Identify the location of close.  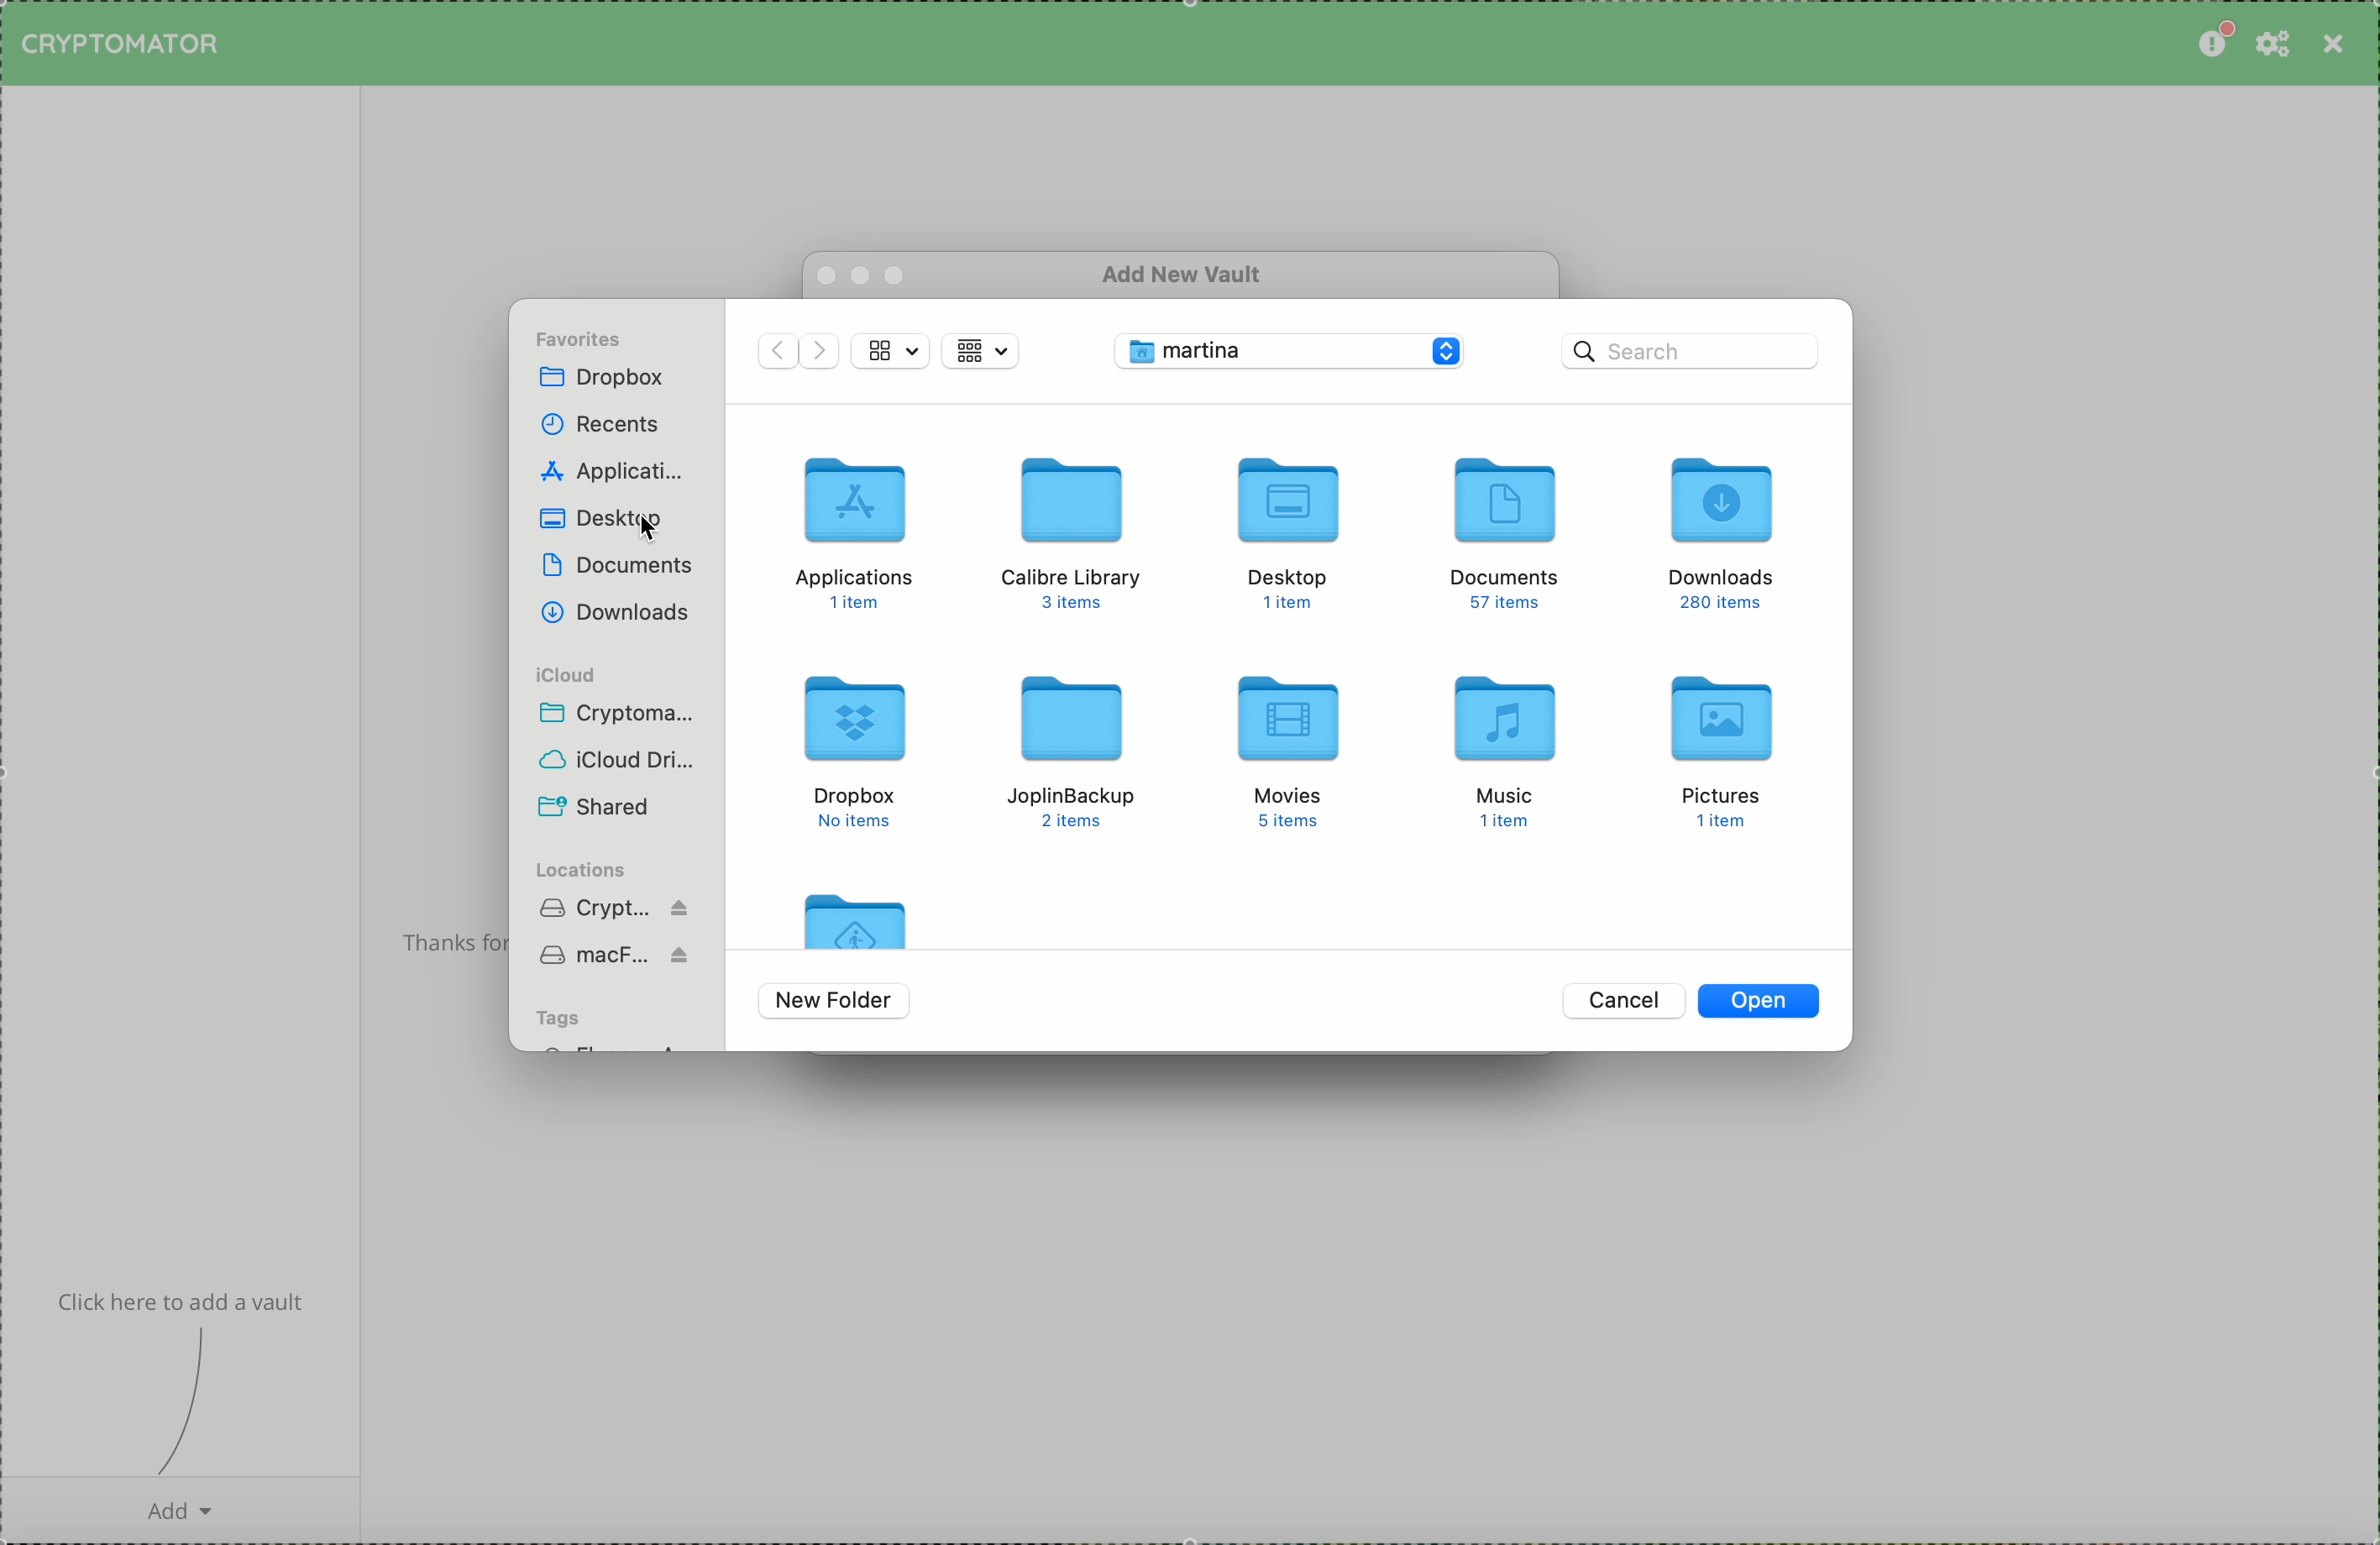
(2334, 45).